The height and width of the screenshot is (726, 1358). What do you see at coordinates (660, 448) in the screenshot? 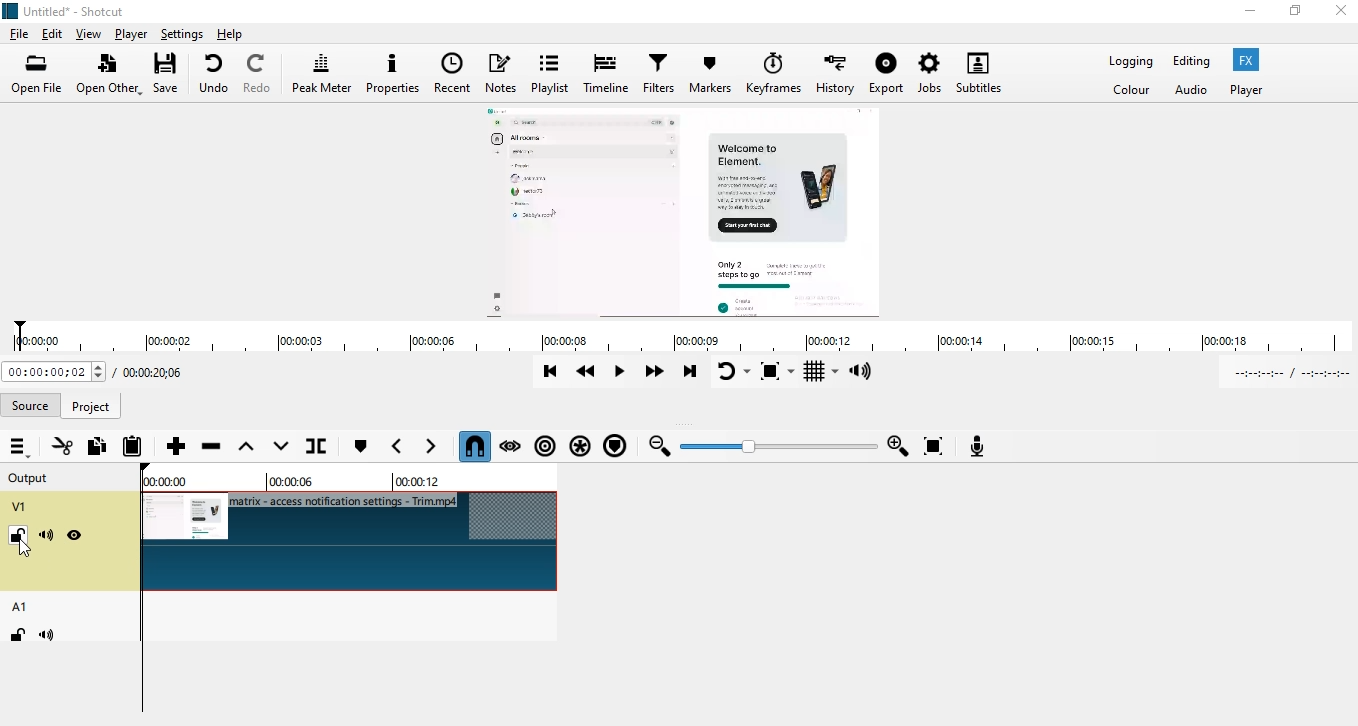
I see `zoom out` at bounding box center [660, 448].